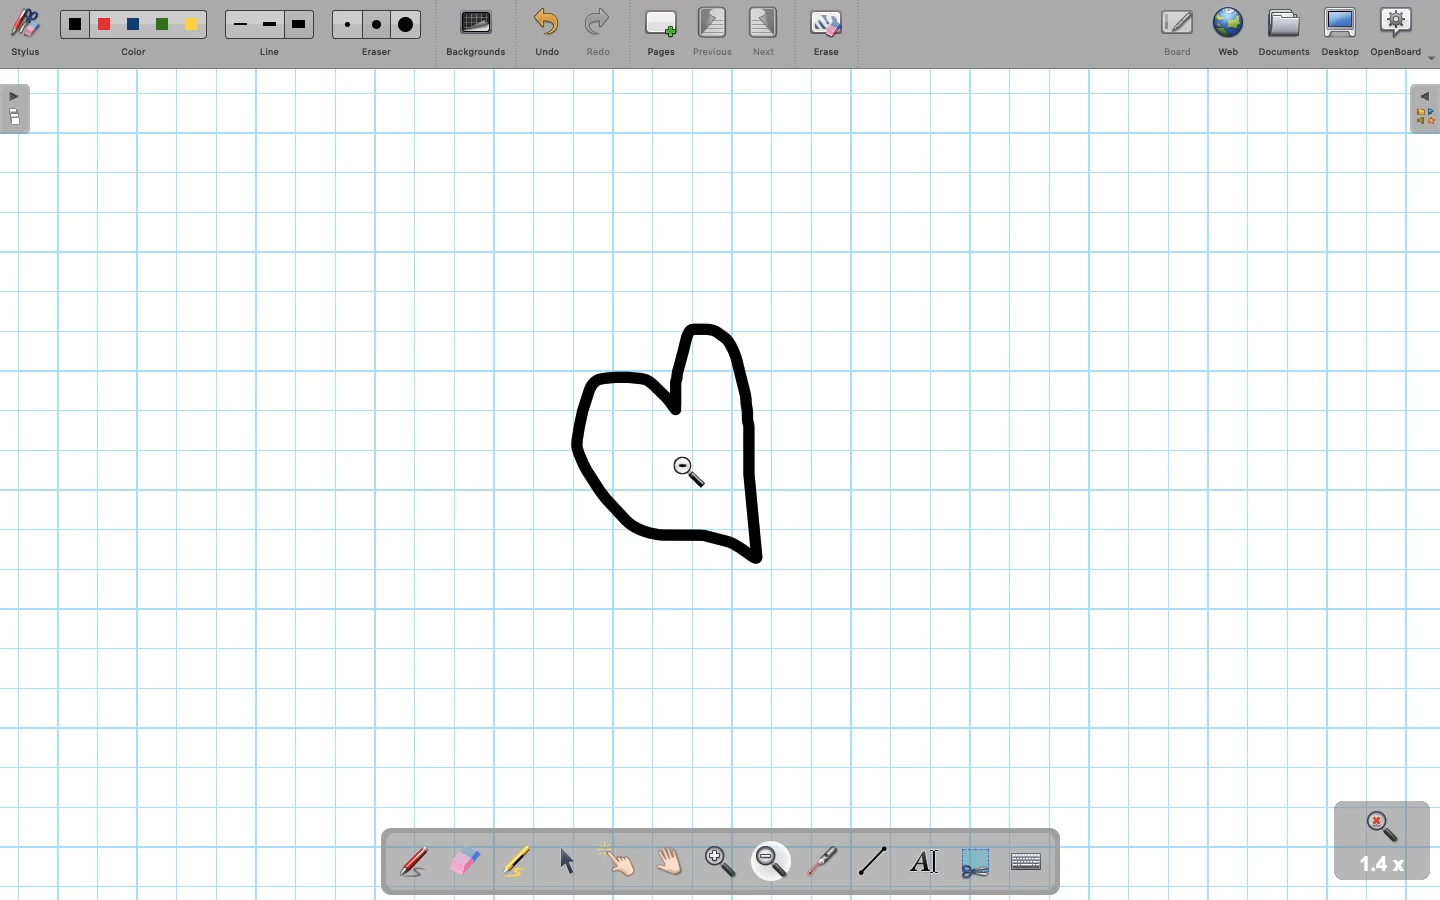  I want to click on Laser pointer, so click(823, 858).